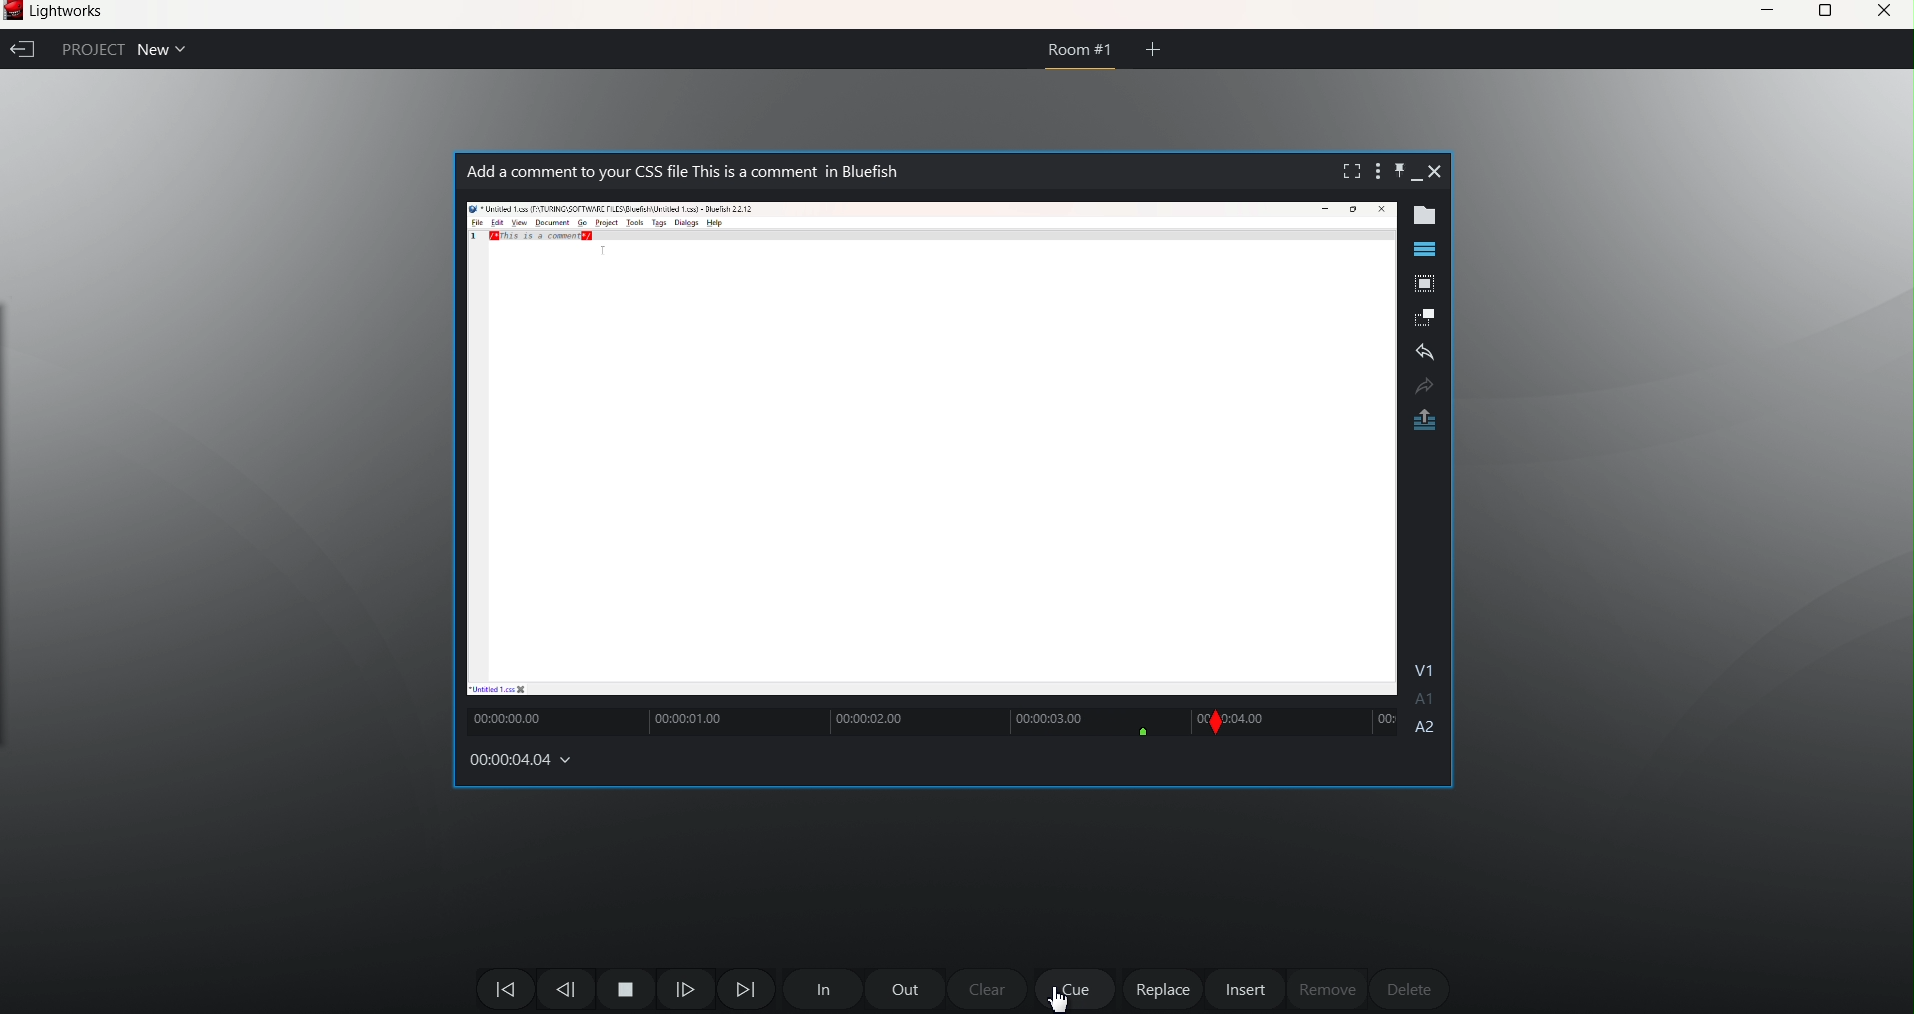  I want to click on delete, so click(1407, 985).